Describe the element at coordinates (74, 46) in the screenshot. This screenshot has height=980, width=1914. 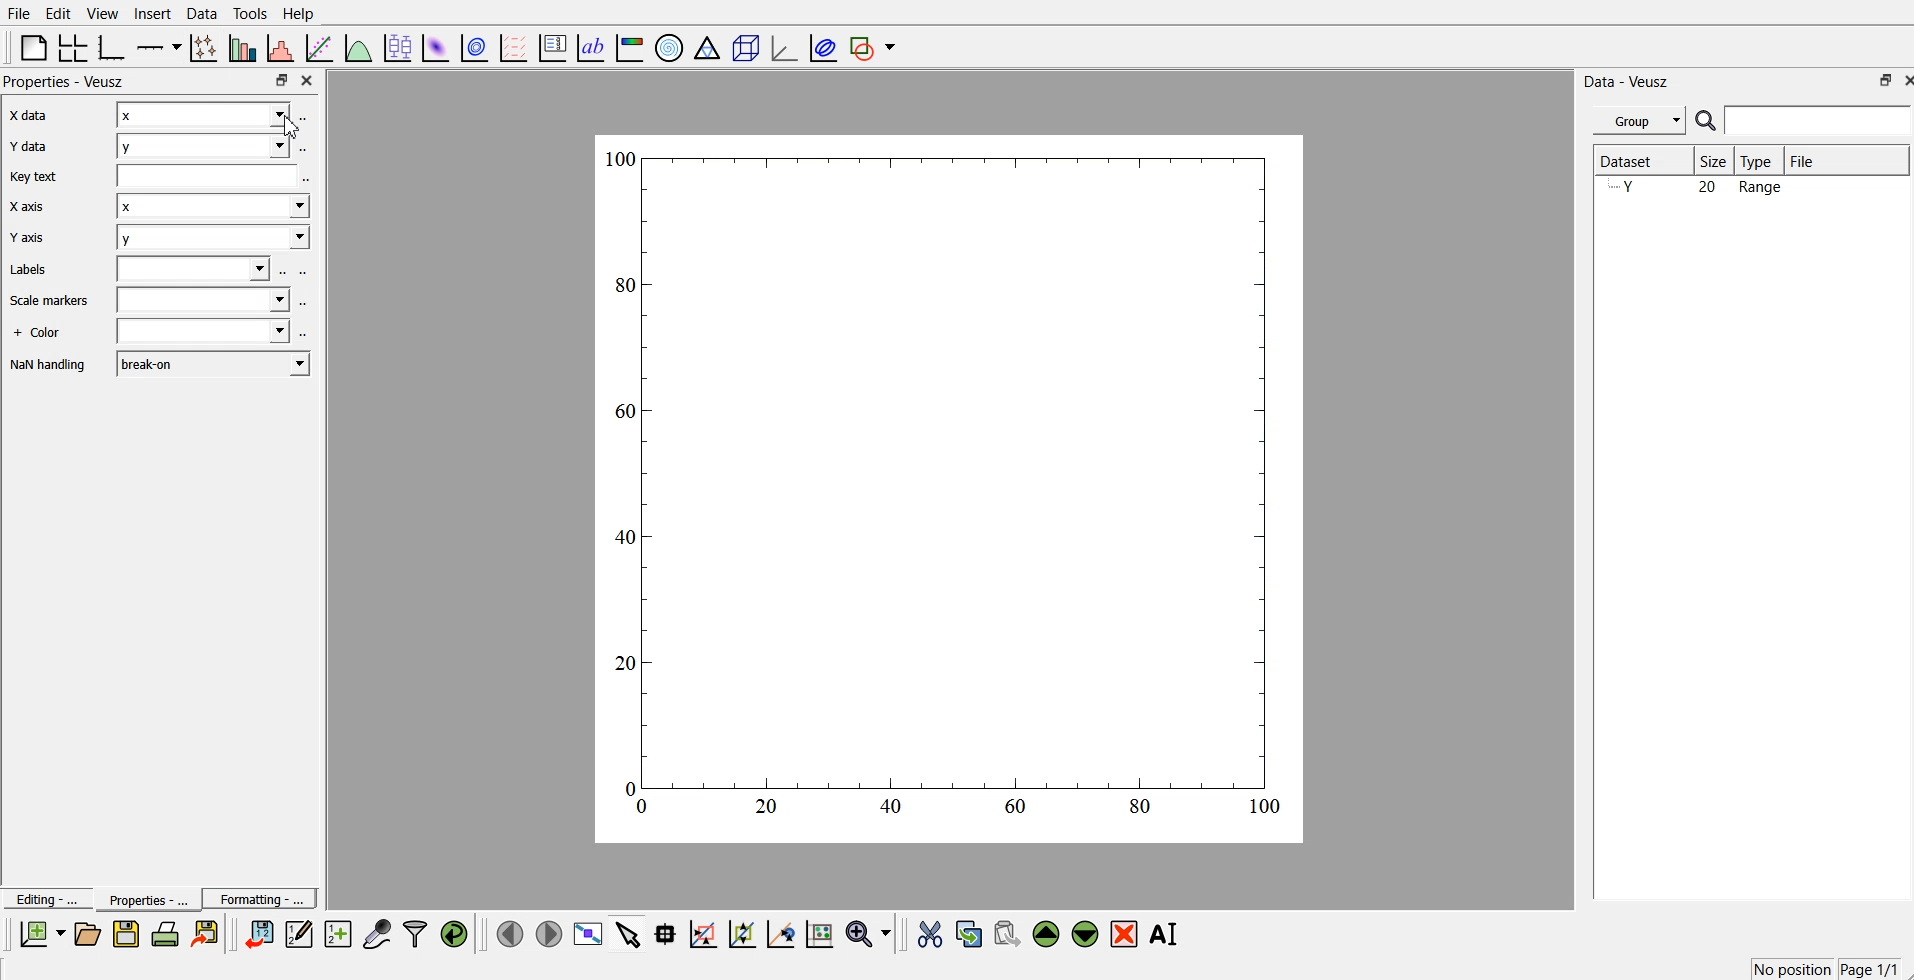
I see `arrange a graph in a grid` at that location.